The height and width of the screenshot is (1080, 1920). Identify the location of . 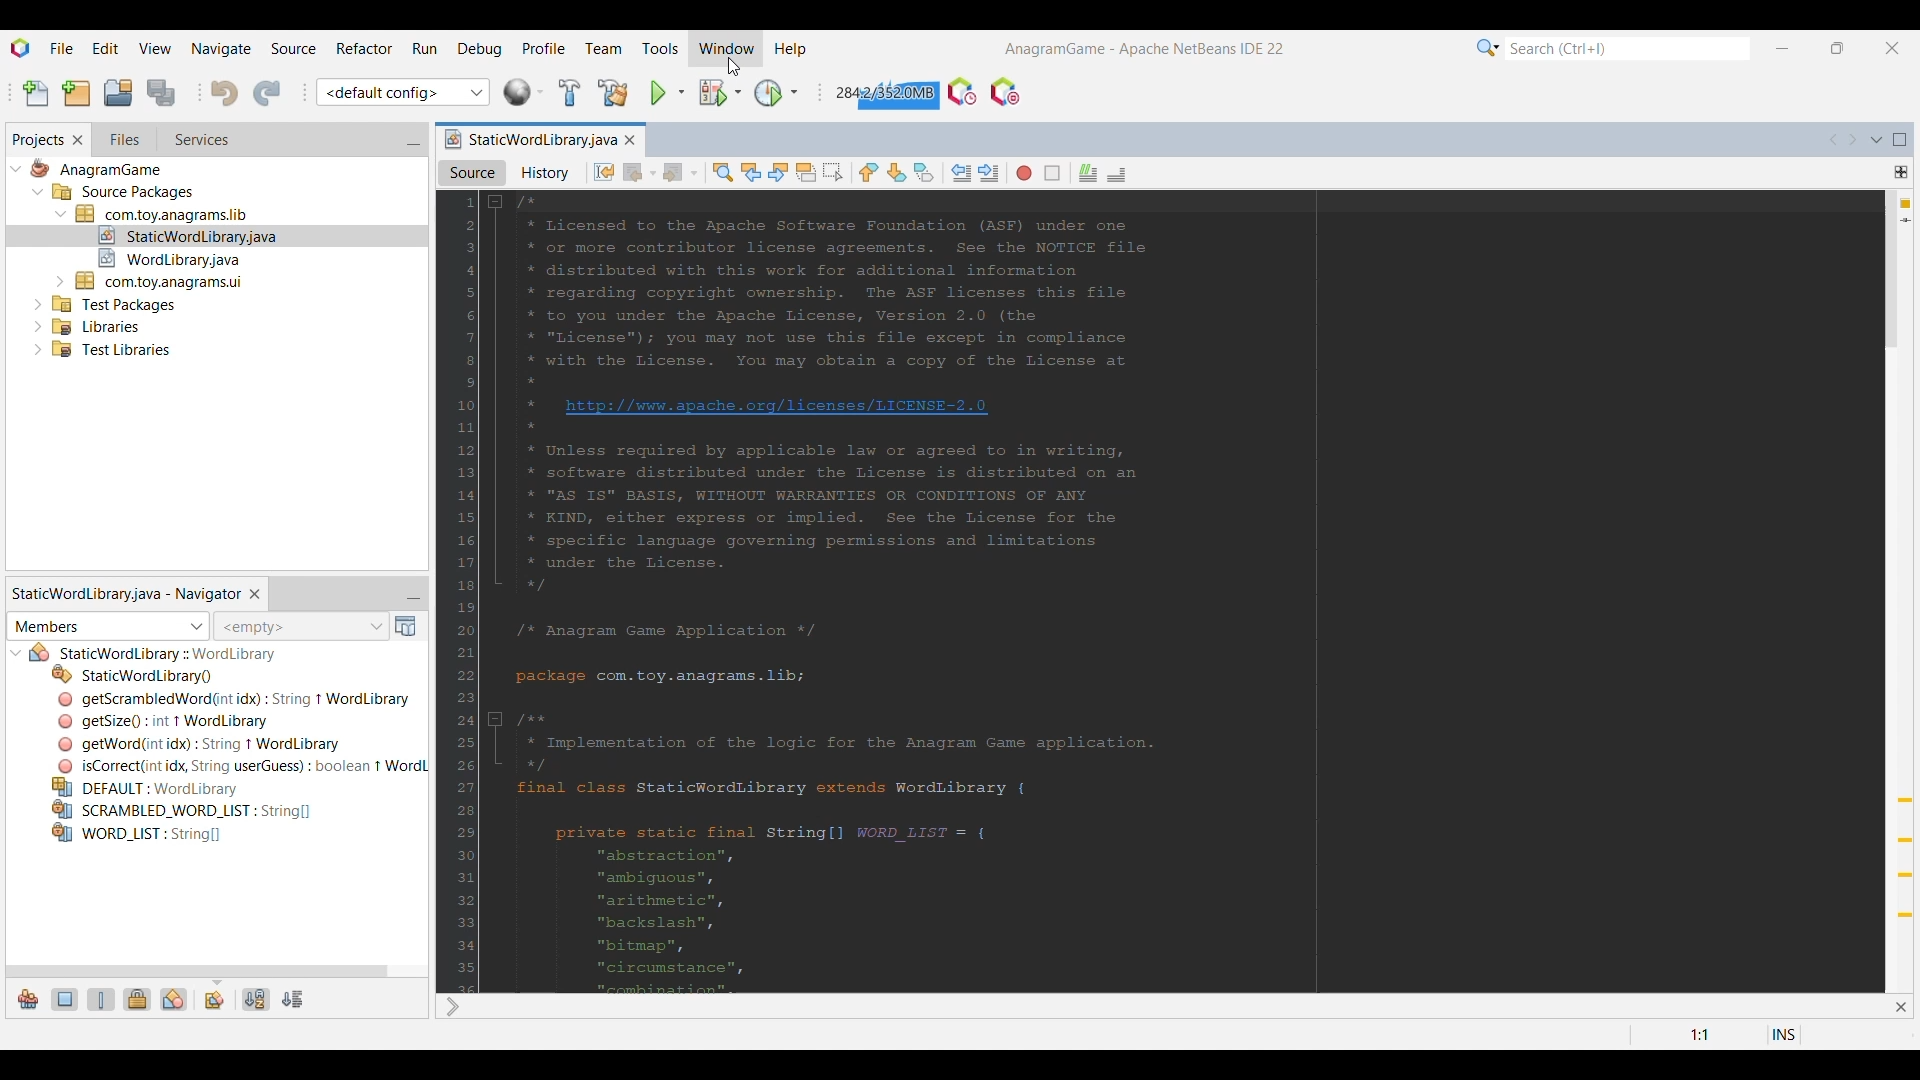
(162, 720).